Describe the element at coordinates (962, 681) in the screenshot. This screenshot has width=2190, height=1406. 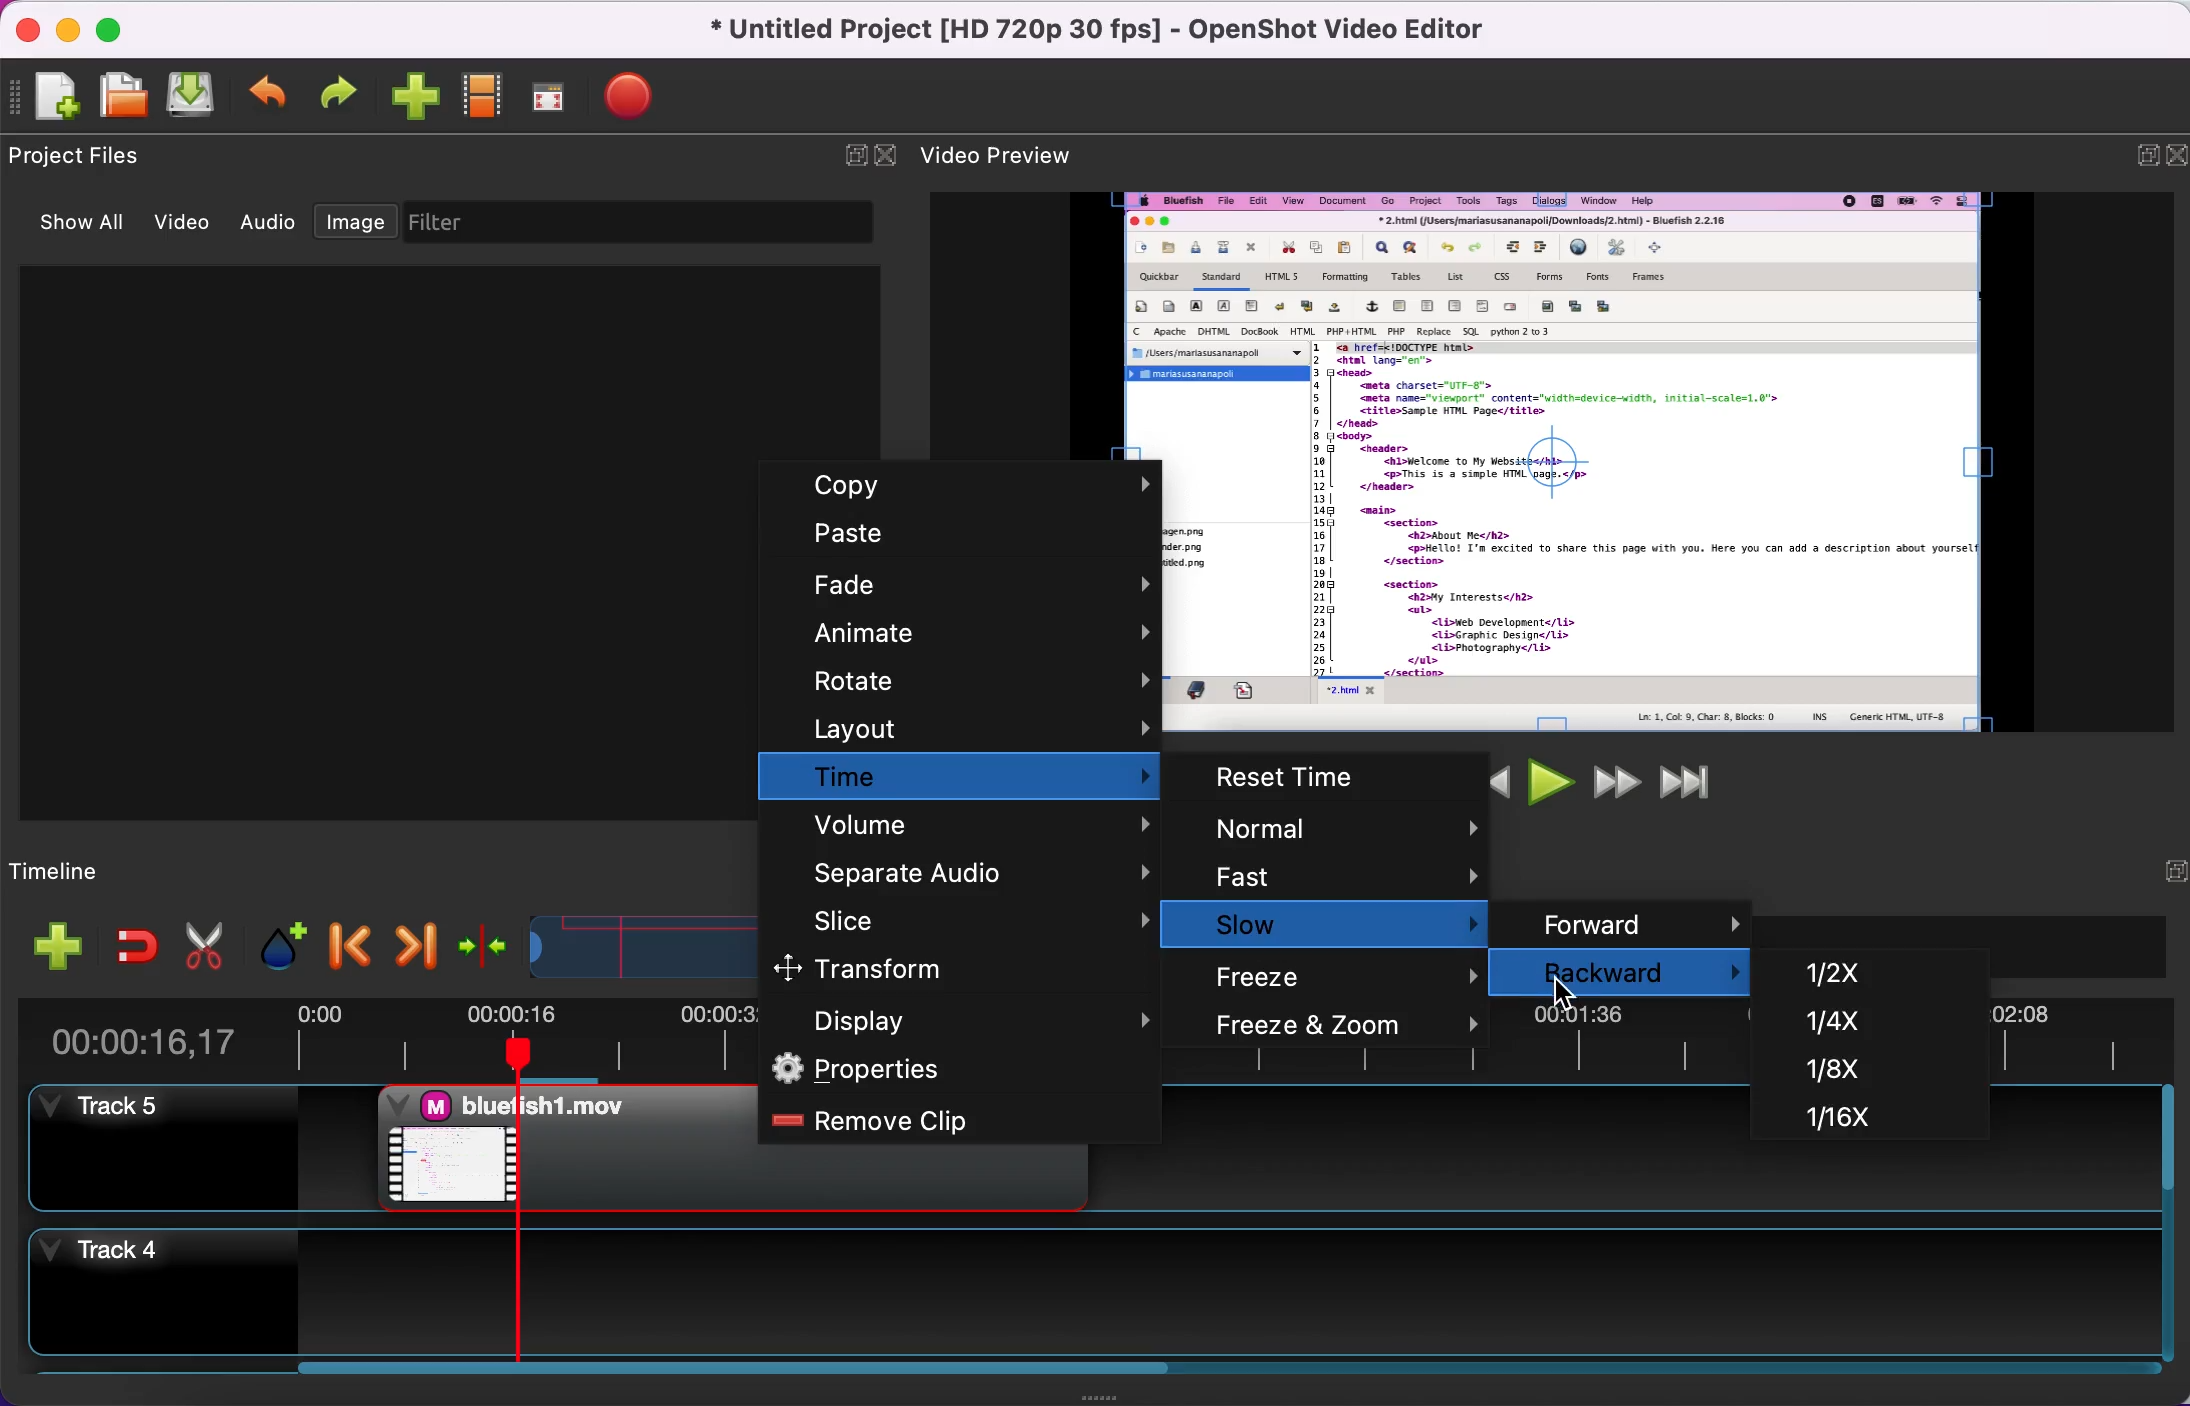
I see `rotate` at that location.